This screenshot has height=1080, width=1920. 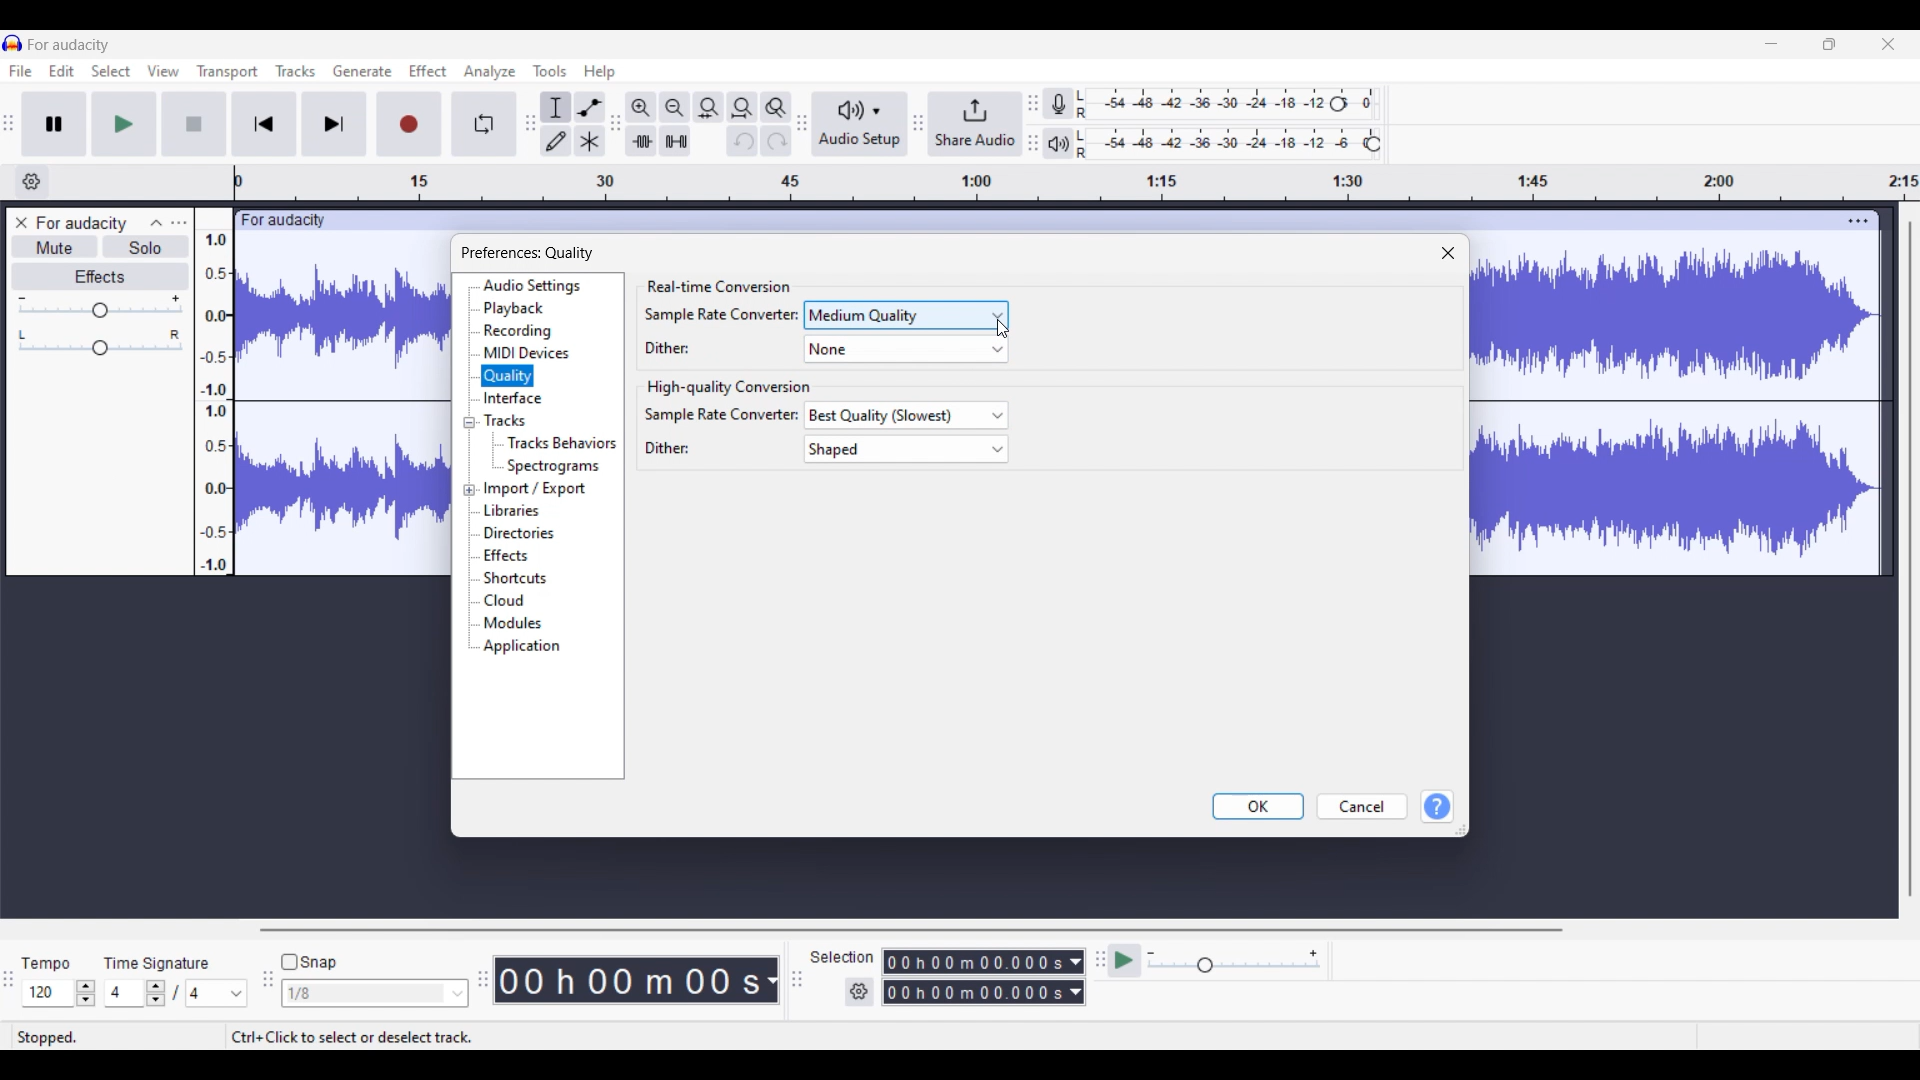 I want to click on Max time signature options, so click(x=217, y=993).